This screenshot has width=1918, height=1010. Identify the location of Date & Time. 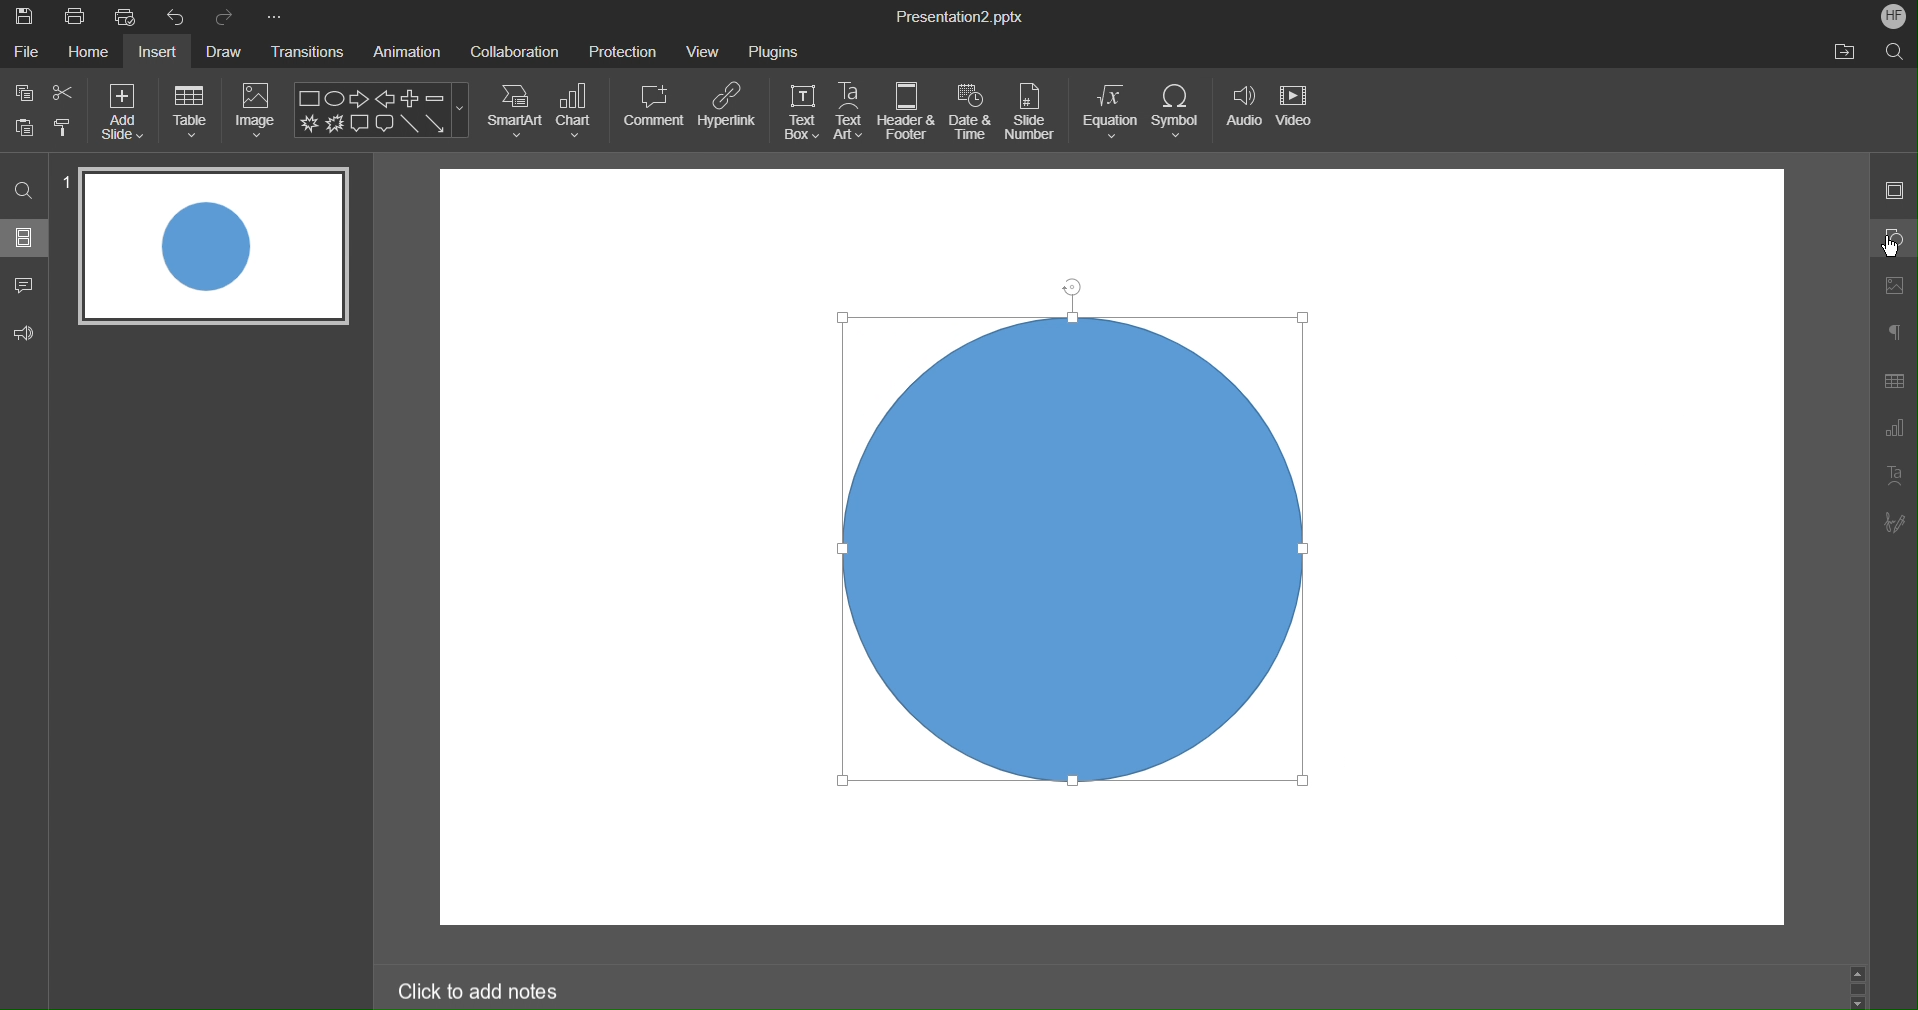
(971, 112).